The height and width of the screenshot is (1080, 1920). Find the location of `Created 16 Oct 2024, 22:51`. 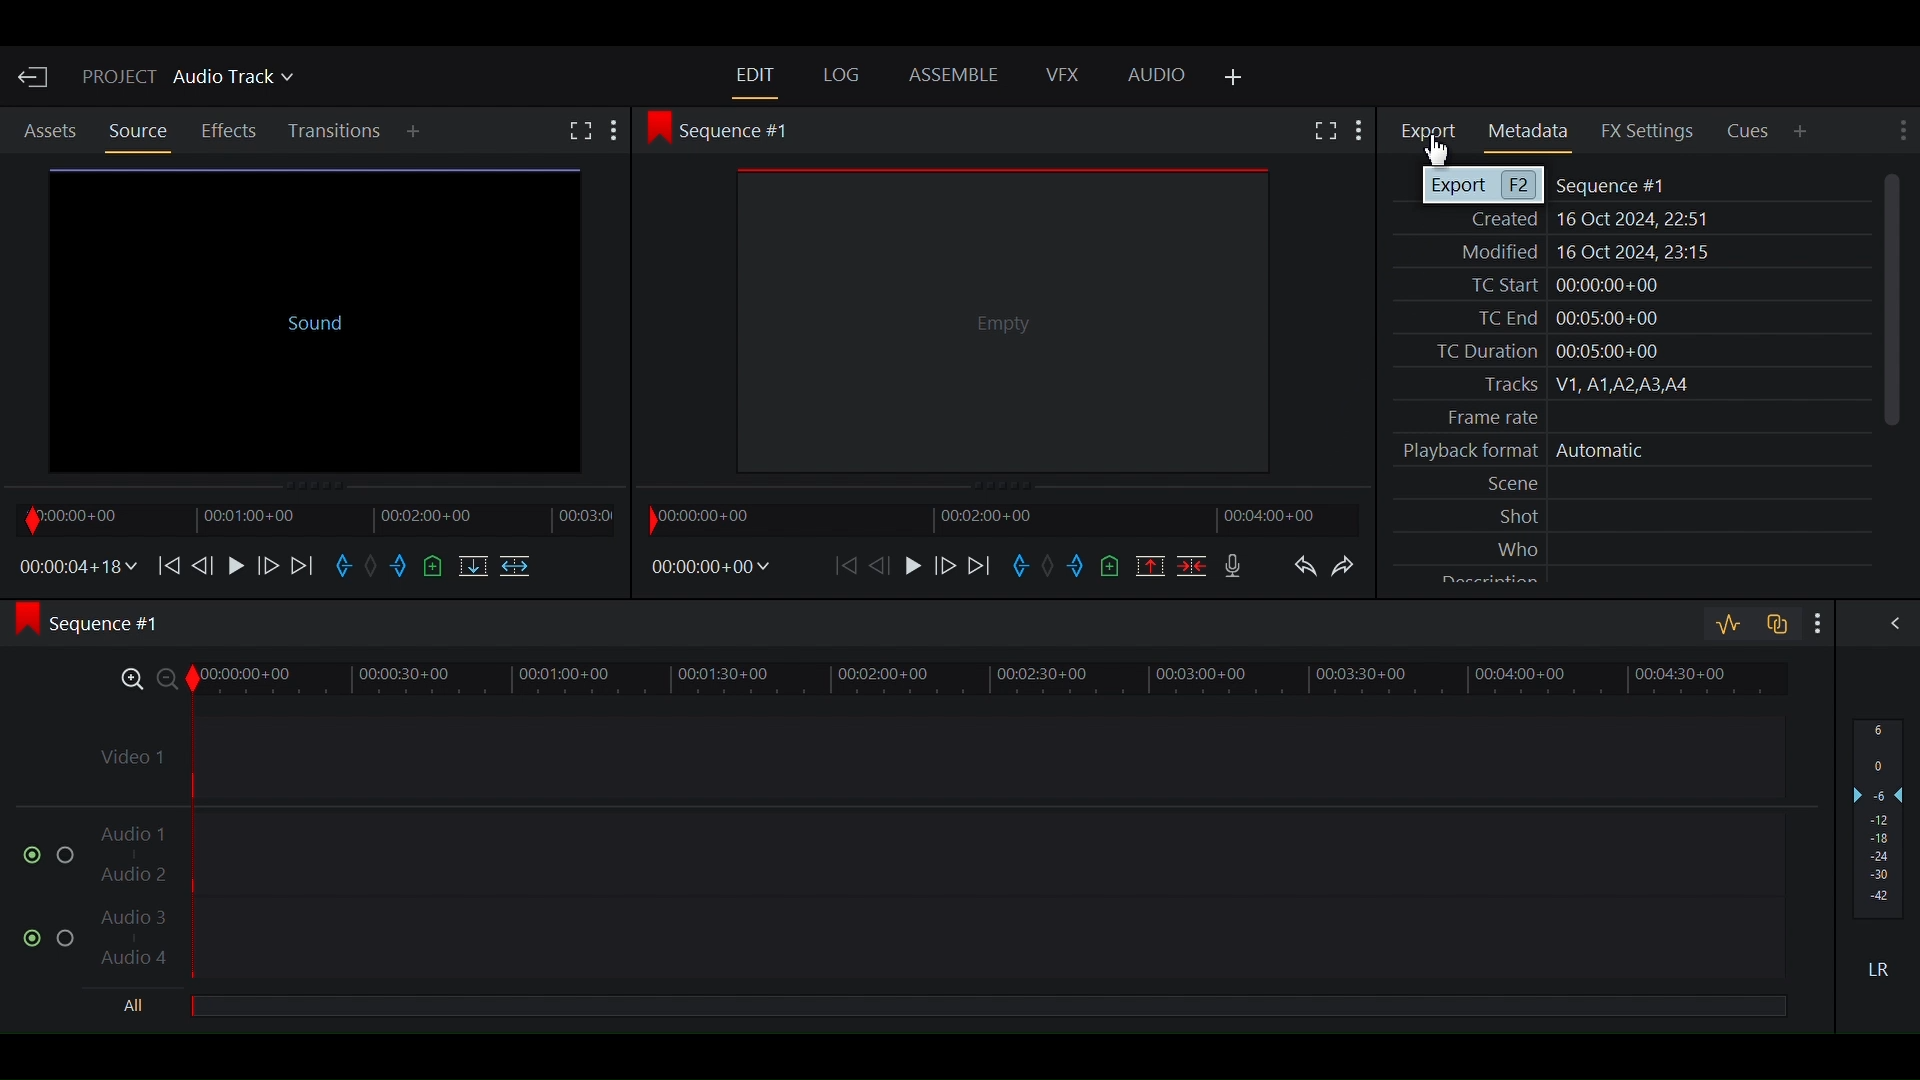

Created 16 Oct 2024, 22:51 is located at coordinates (1581, 219).